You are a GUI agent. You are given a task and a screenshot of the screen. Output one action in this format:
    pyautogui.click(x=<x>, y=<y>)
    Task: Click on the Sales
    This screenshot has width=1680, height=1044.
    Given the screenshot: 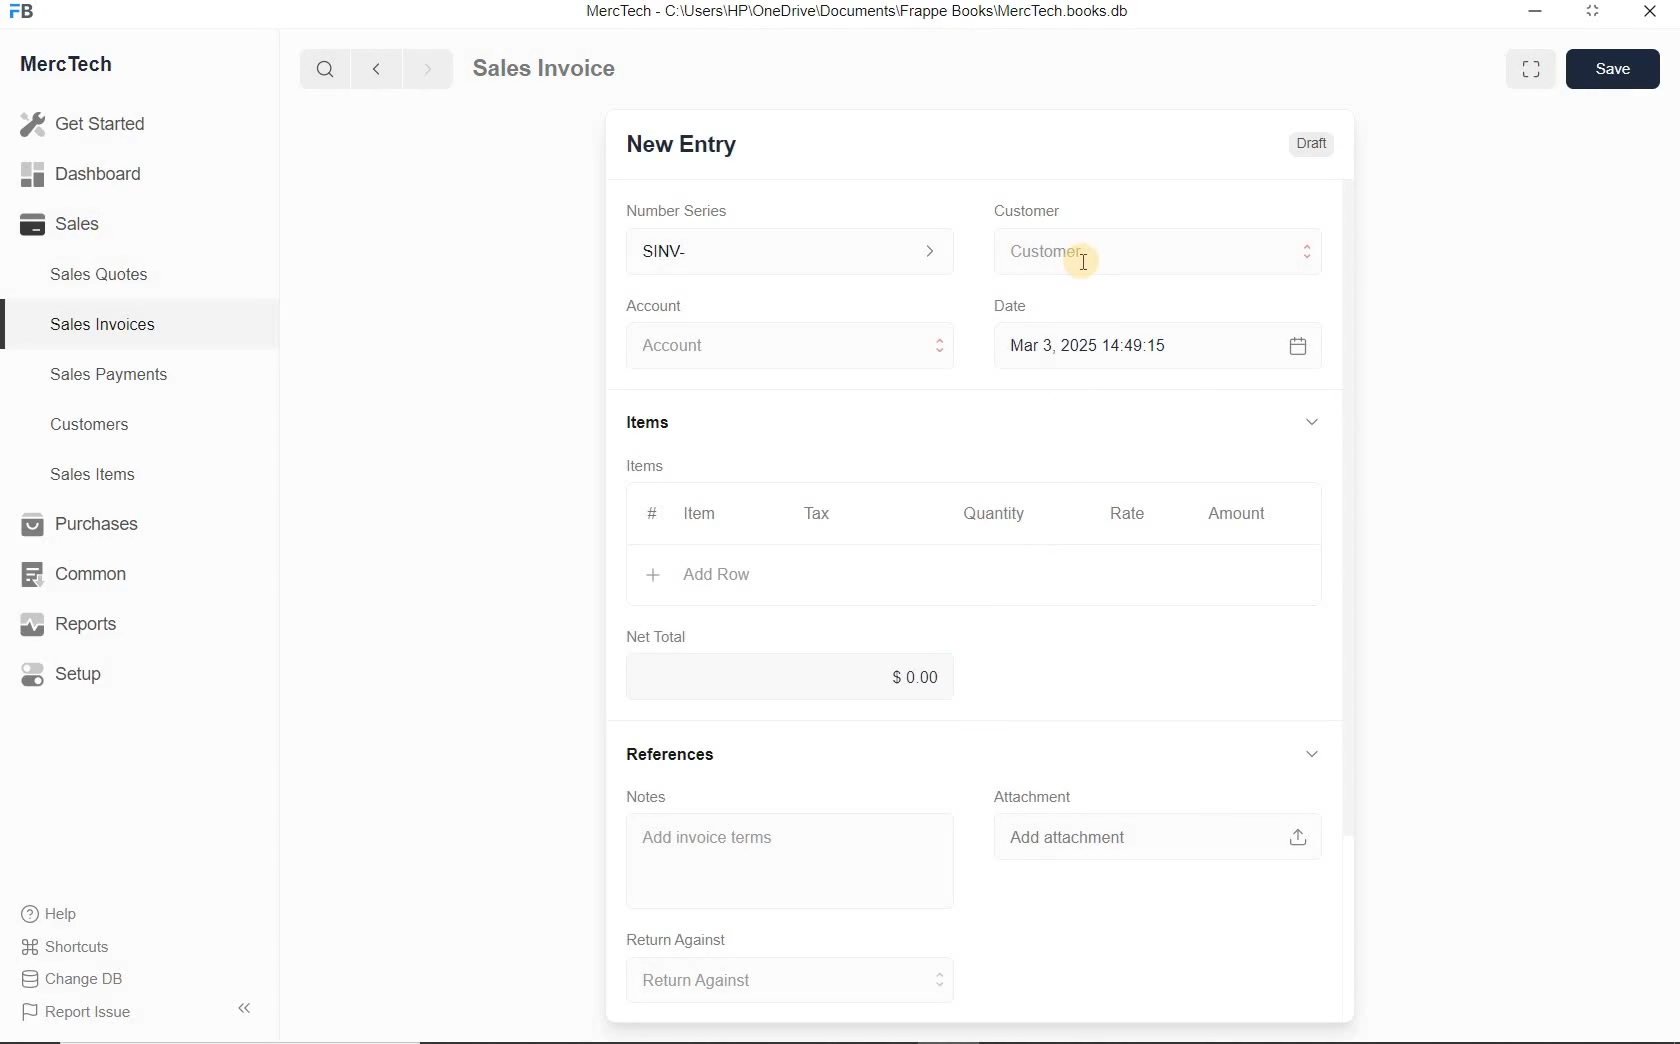 What is the action you would take?
    pyautogui.click(x=90, y=224)
    